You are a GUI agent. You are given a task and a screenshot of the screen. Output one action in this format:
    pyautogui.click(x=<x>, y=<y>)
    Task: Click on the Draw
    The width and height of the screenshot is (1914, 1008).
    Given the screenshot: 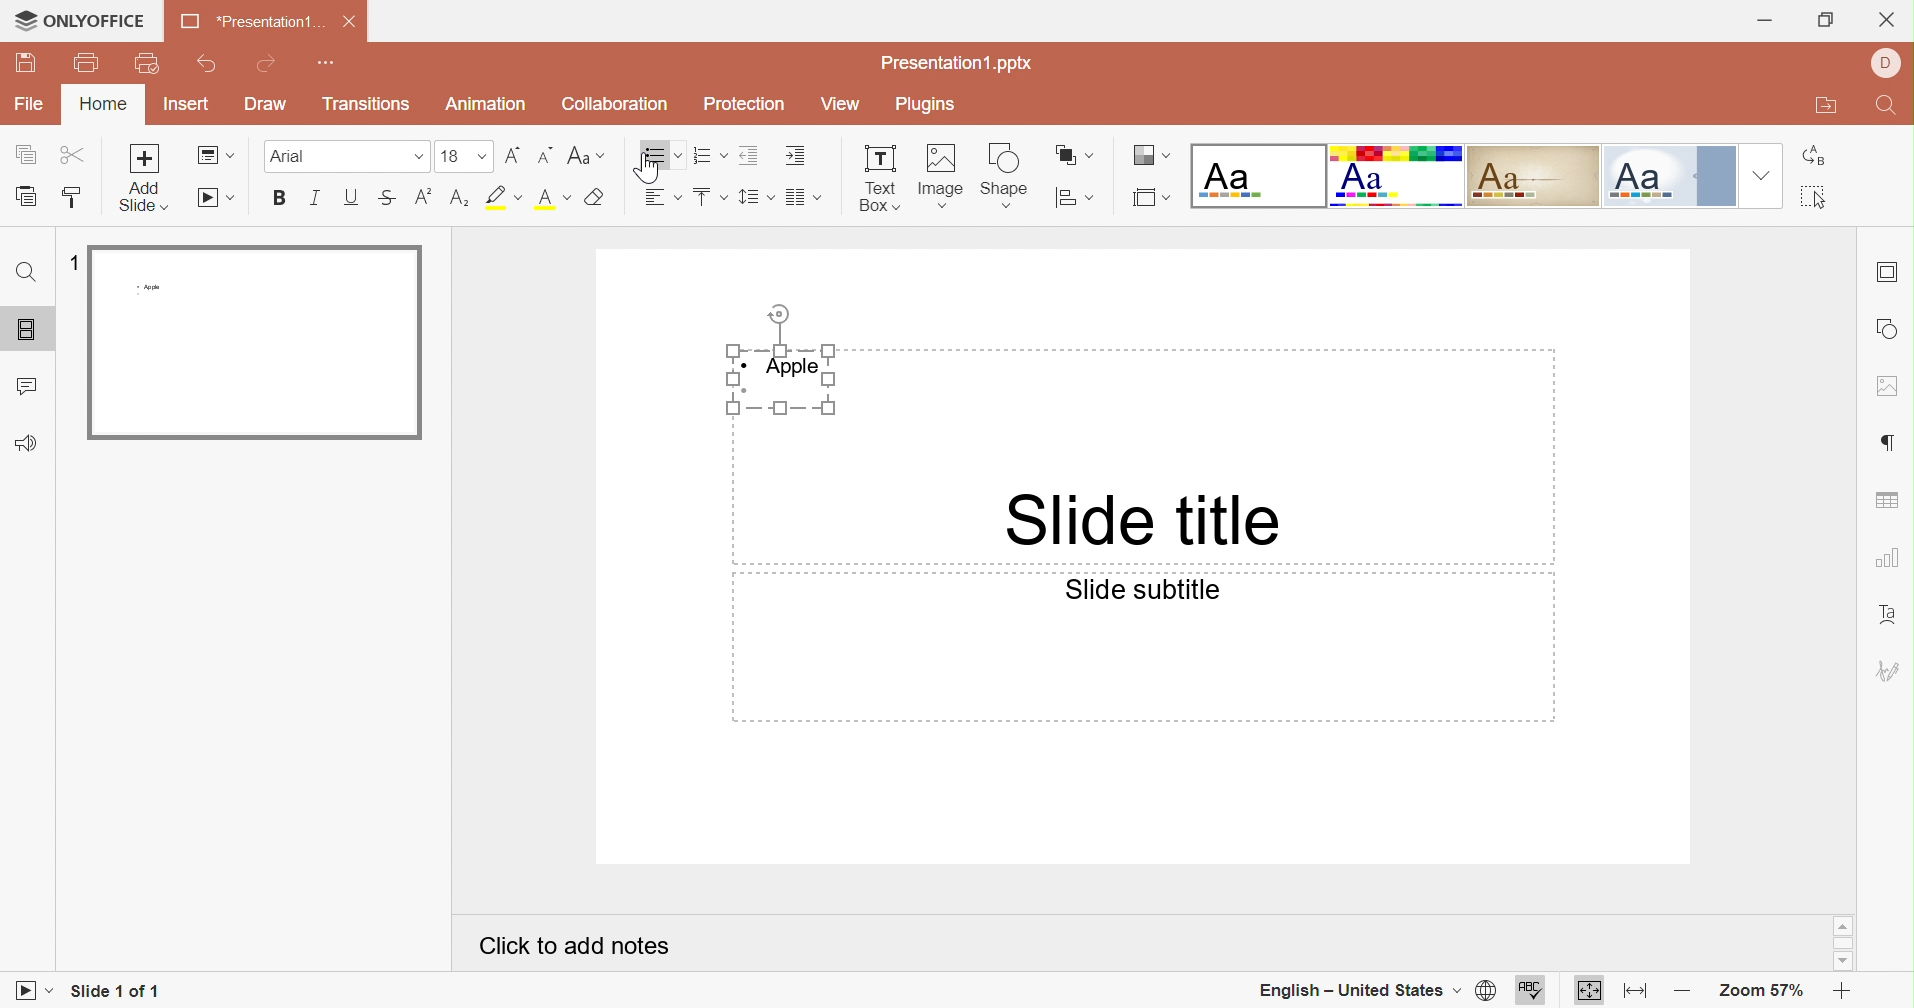 What is the action you would take?
    pyautogui.click(x=269, y=105)
    